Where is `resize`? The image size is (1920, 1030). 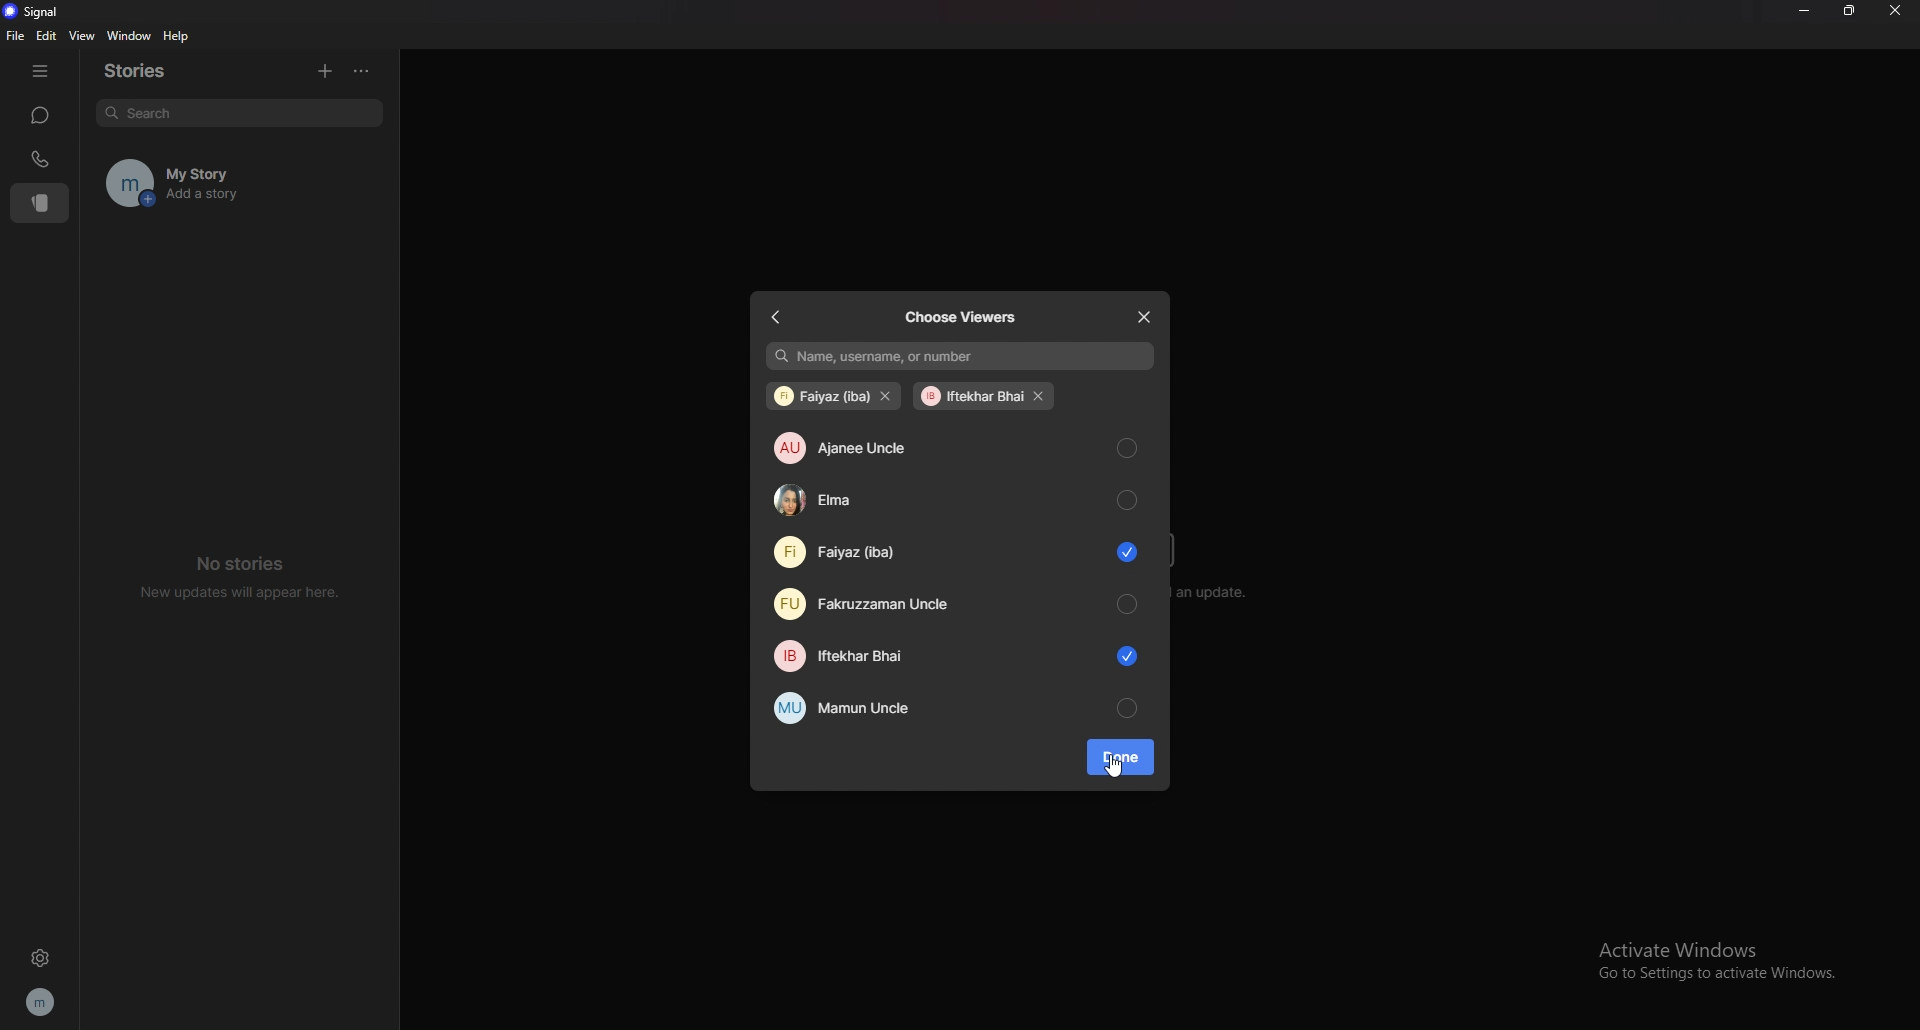 resize is located at coordinates (1849, 11).